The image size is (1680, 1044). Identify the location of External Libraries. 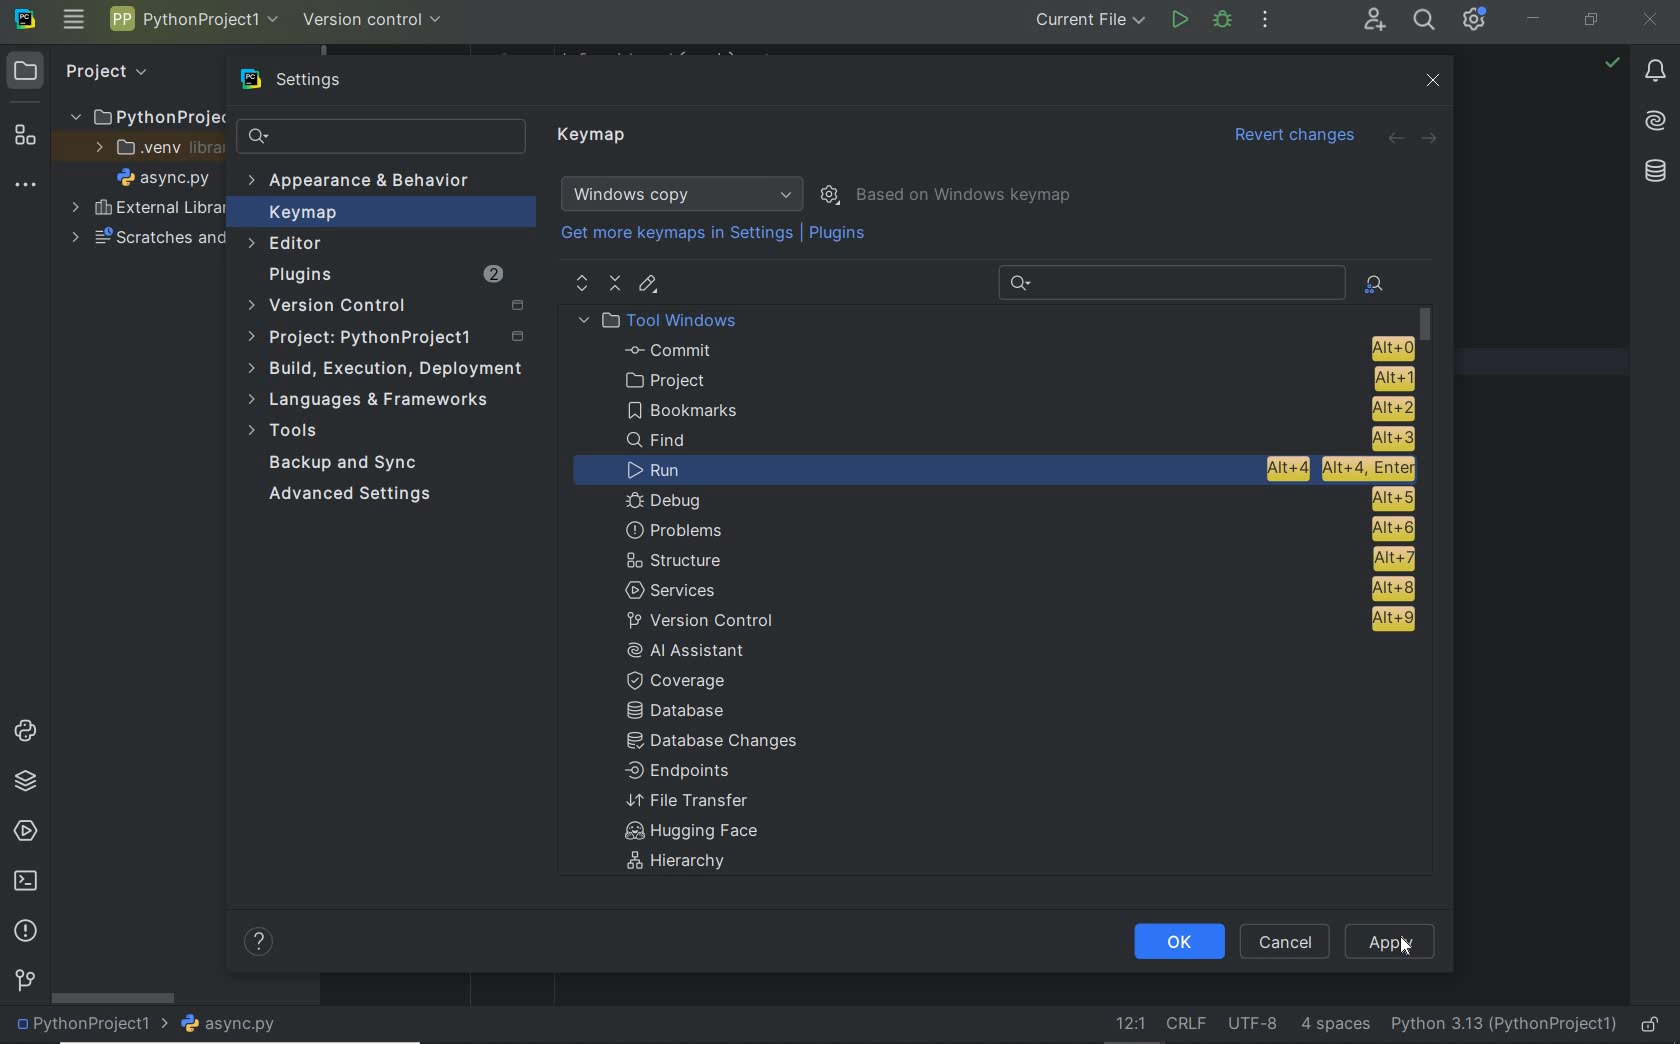
(143, 209).